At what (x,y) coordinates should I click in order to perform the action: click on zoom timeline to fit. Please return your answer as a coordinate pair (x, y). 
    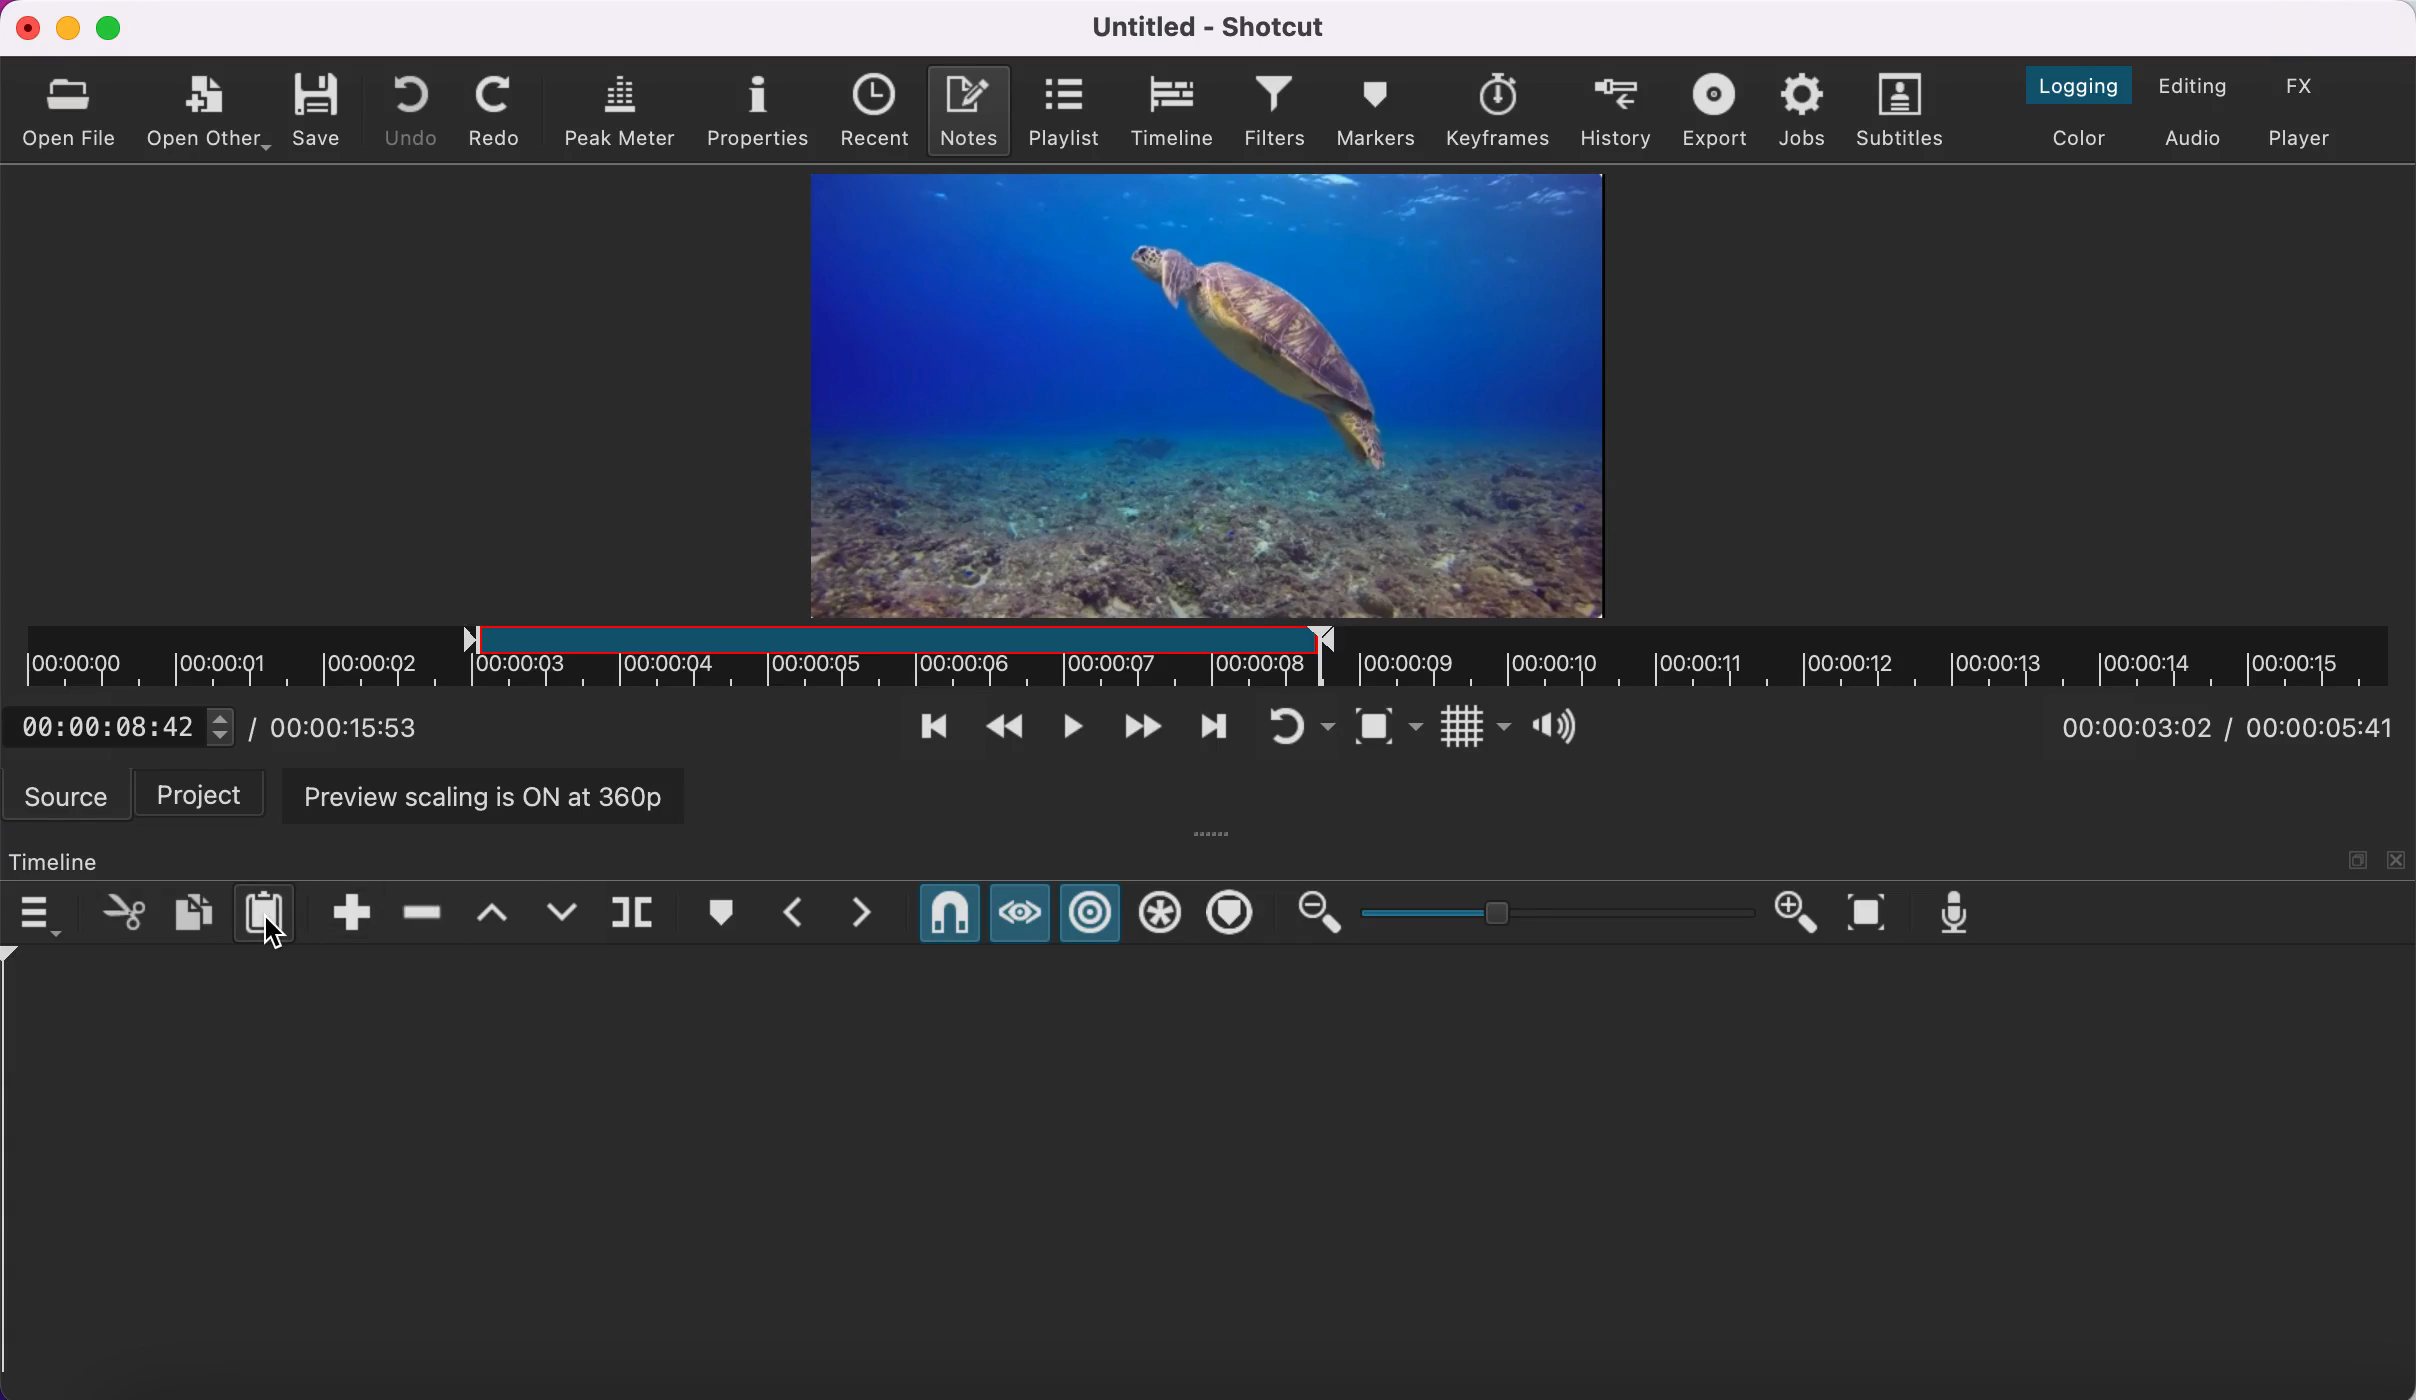
    Looking at the image, I should click on (1874, 913).